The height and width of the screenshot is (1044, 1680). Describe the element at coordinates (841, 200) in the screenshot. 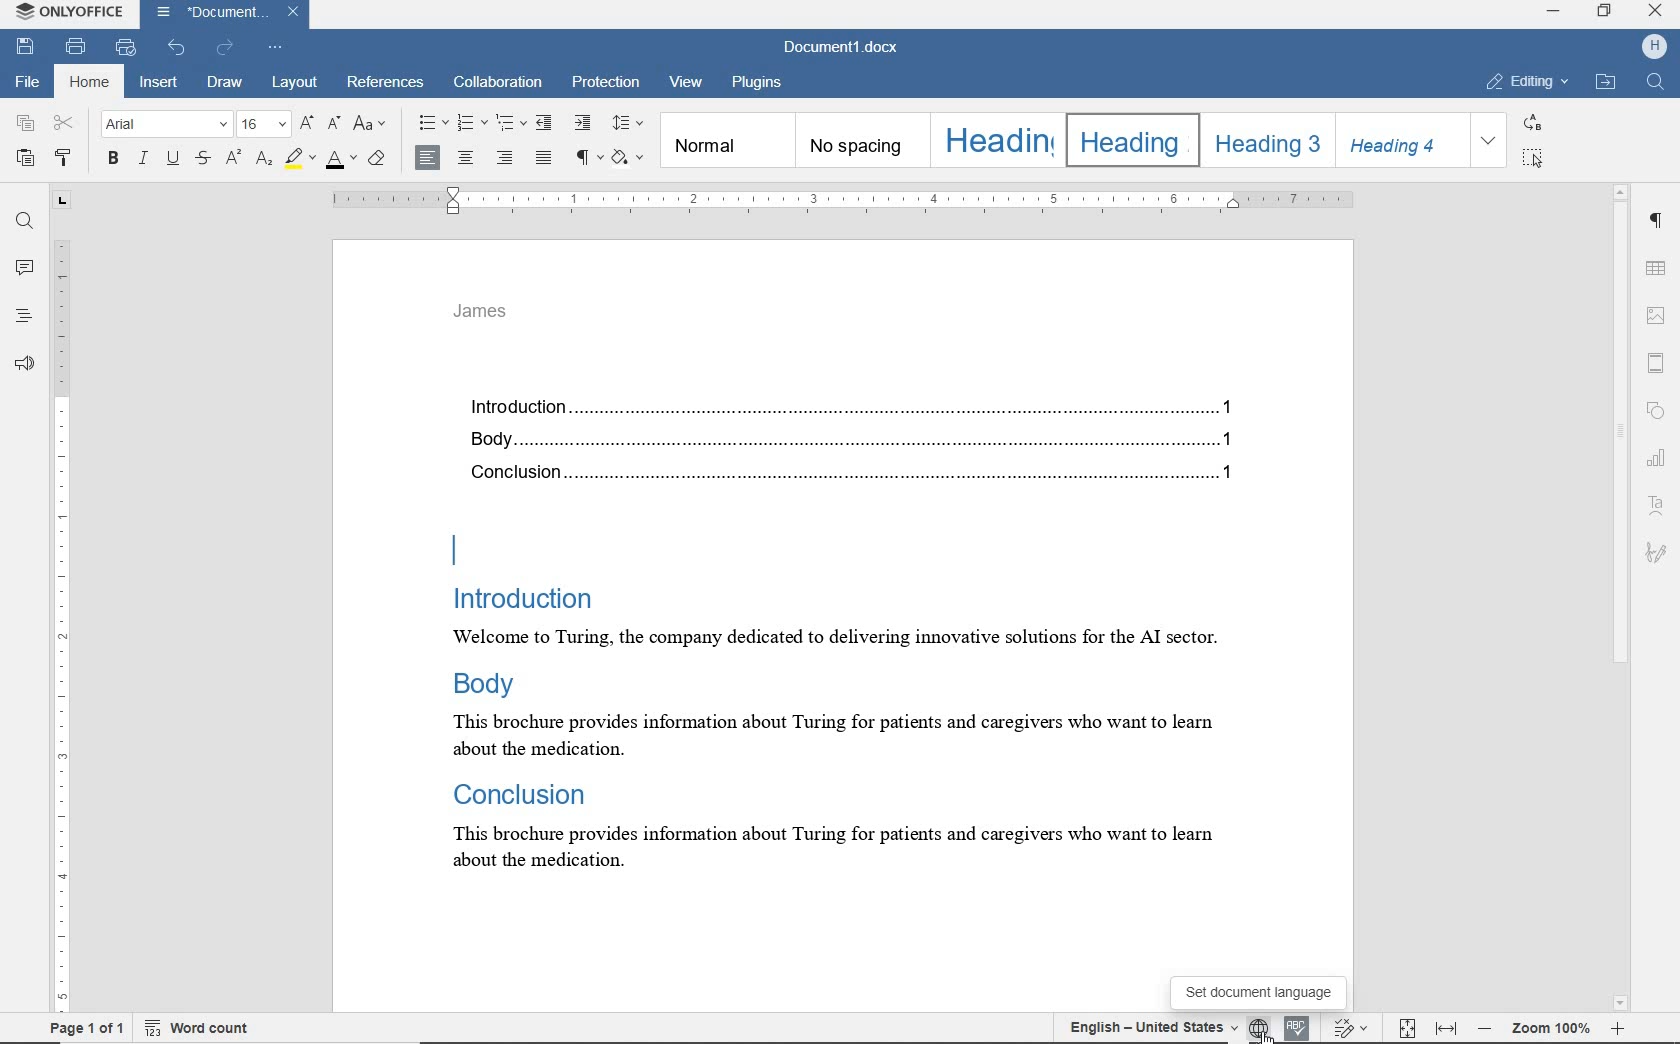

I see `ruler` at that location.